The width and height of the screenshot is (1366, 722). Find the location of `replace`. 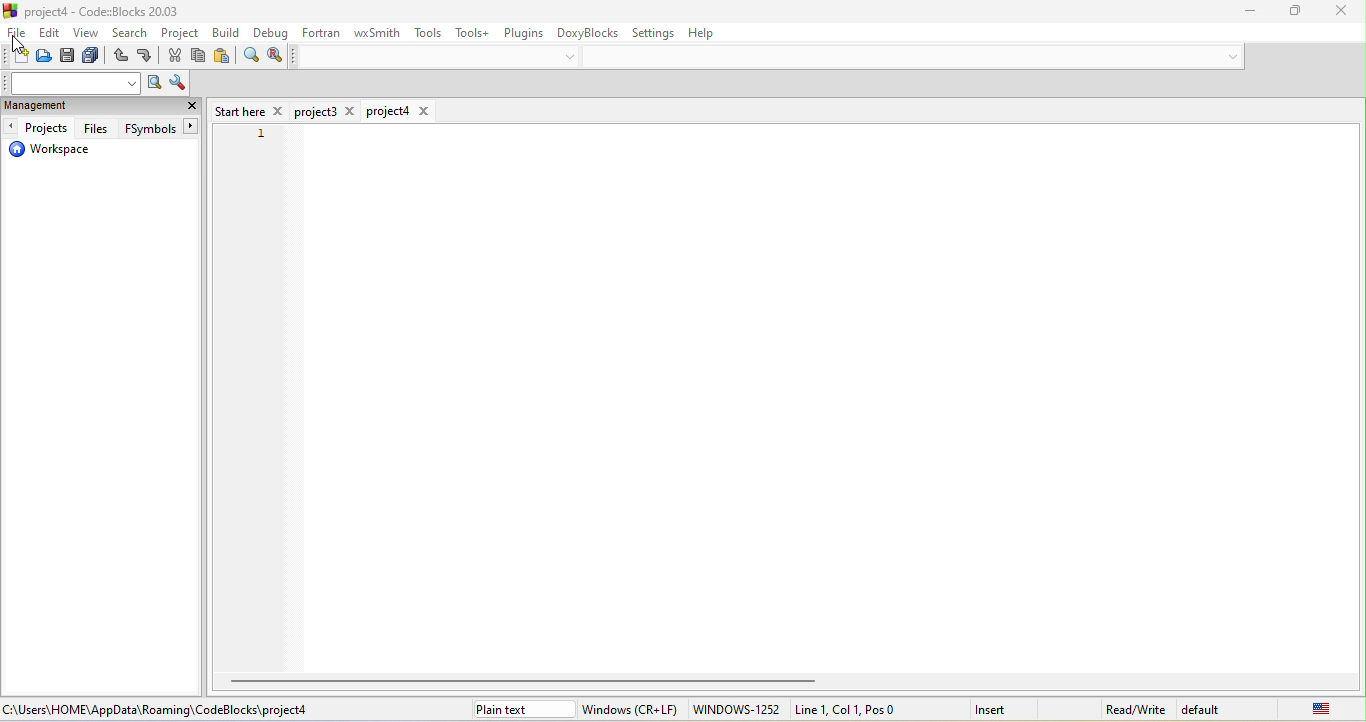

replace is located at coordinates (275, 56).